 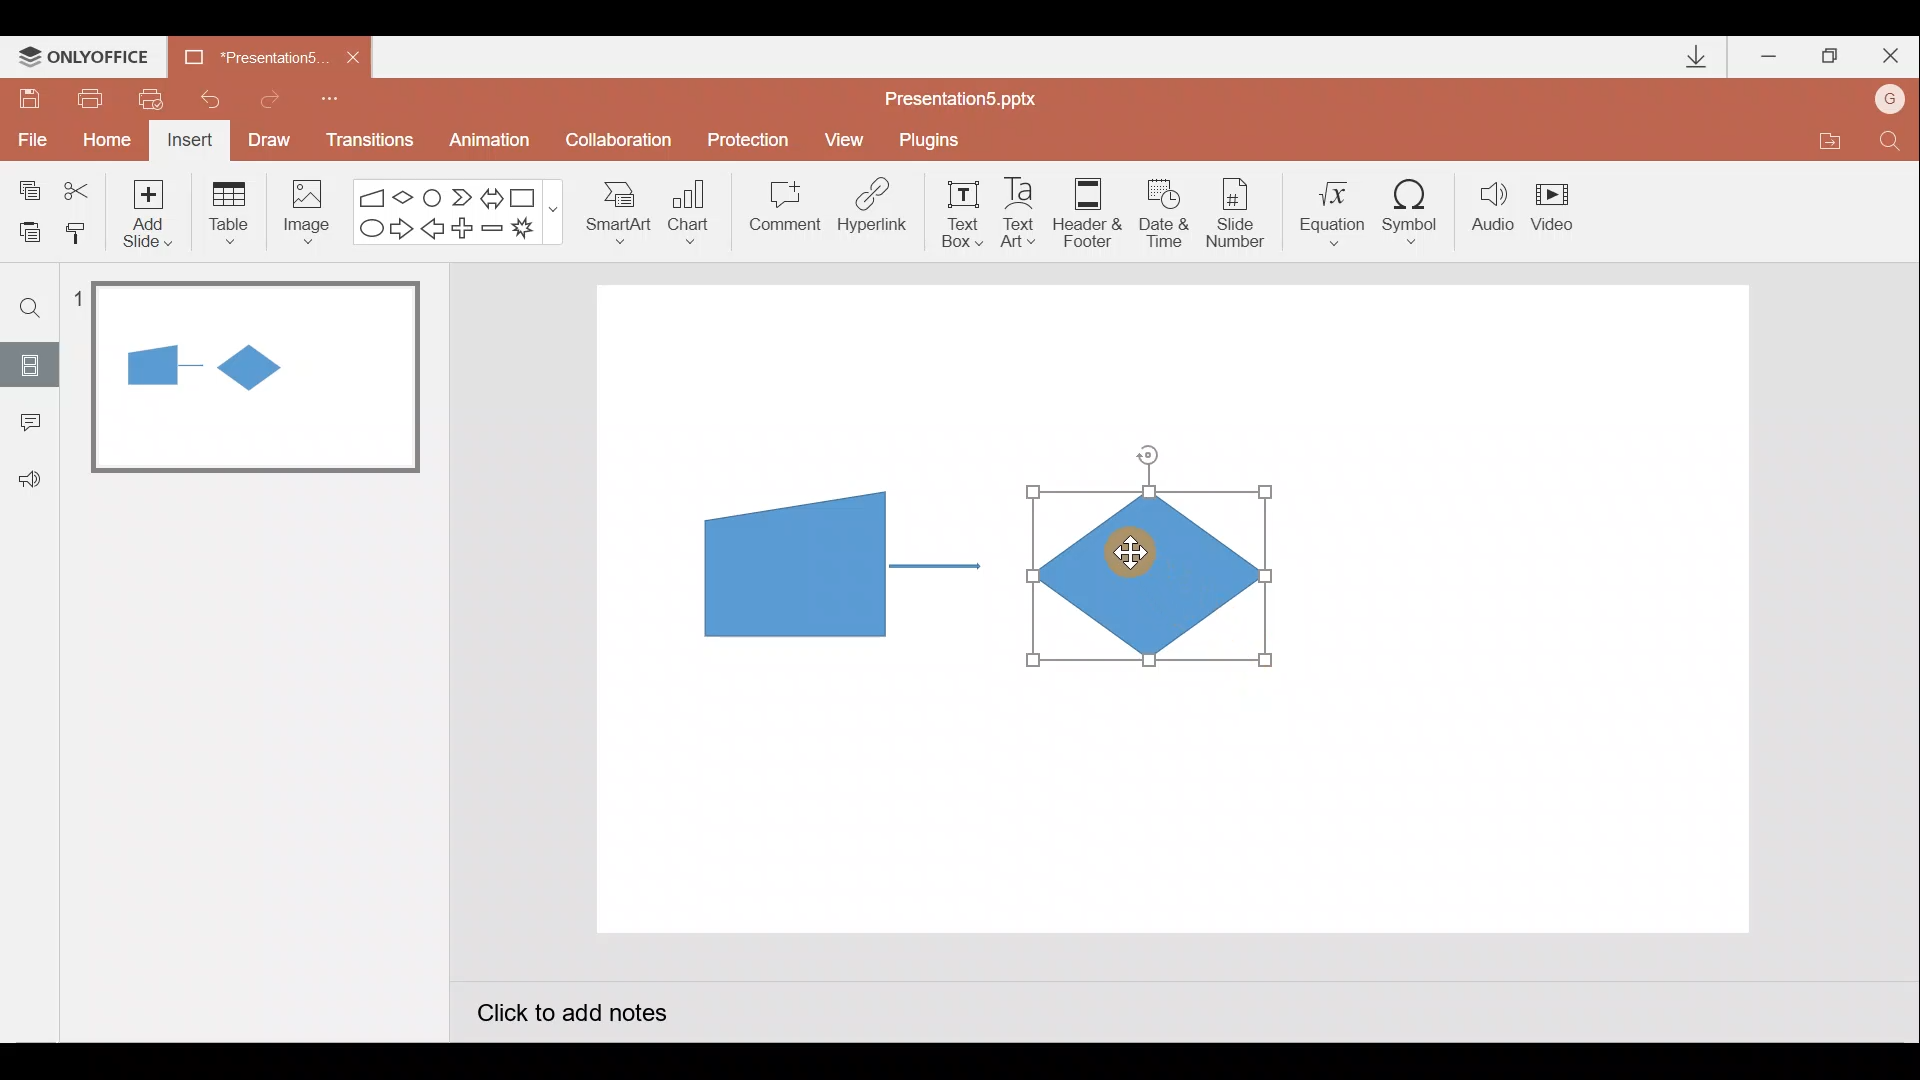 I want to click on Rectangle, so click(x=528, y=196).